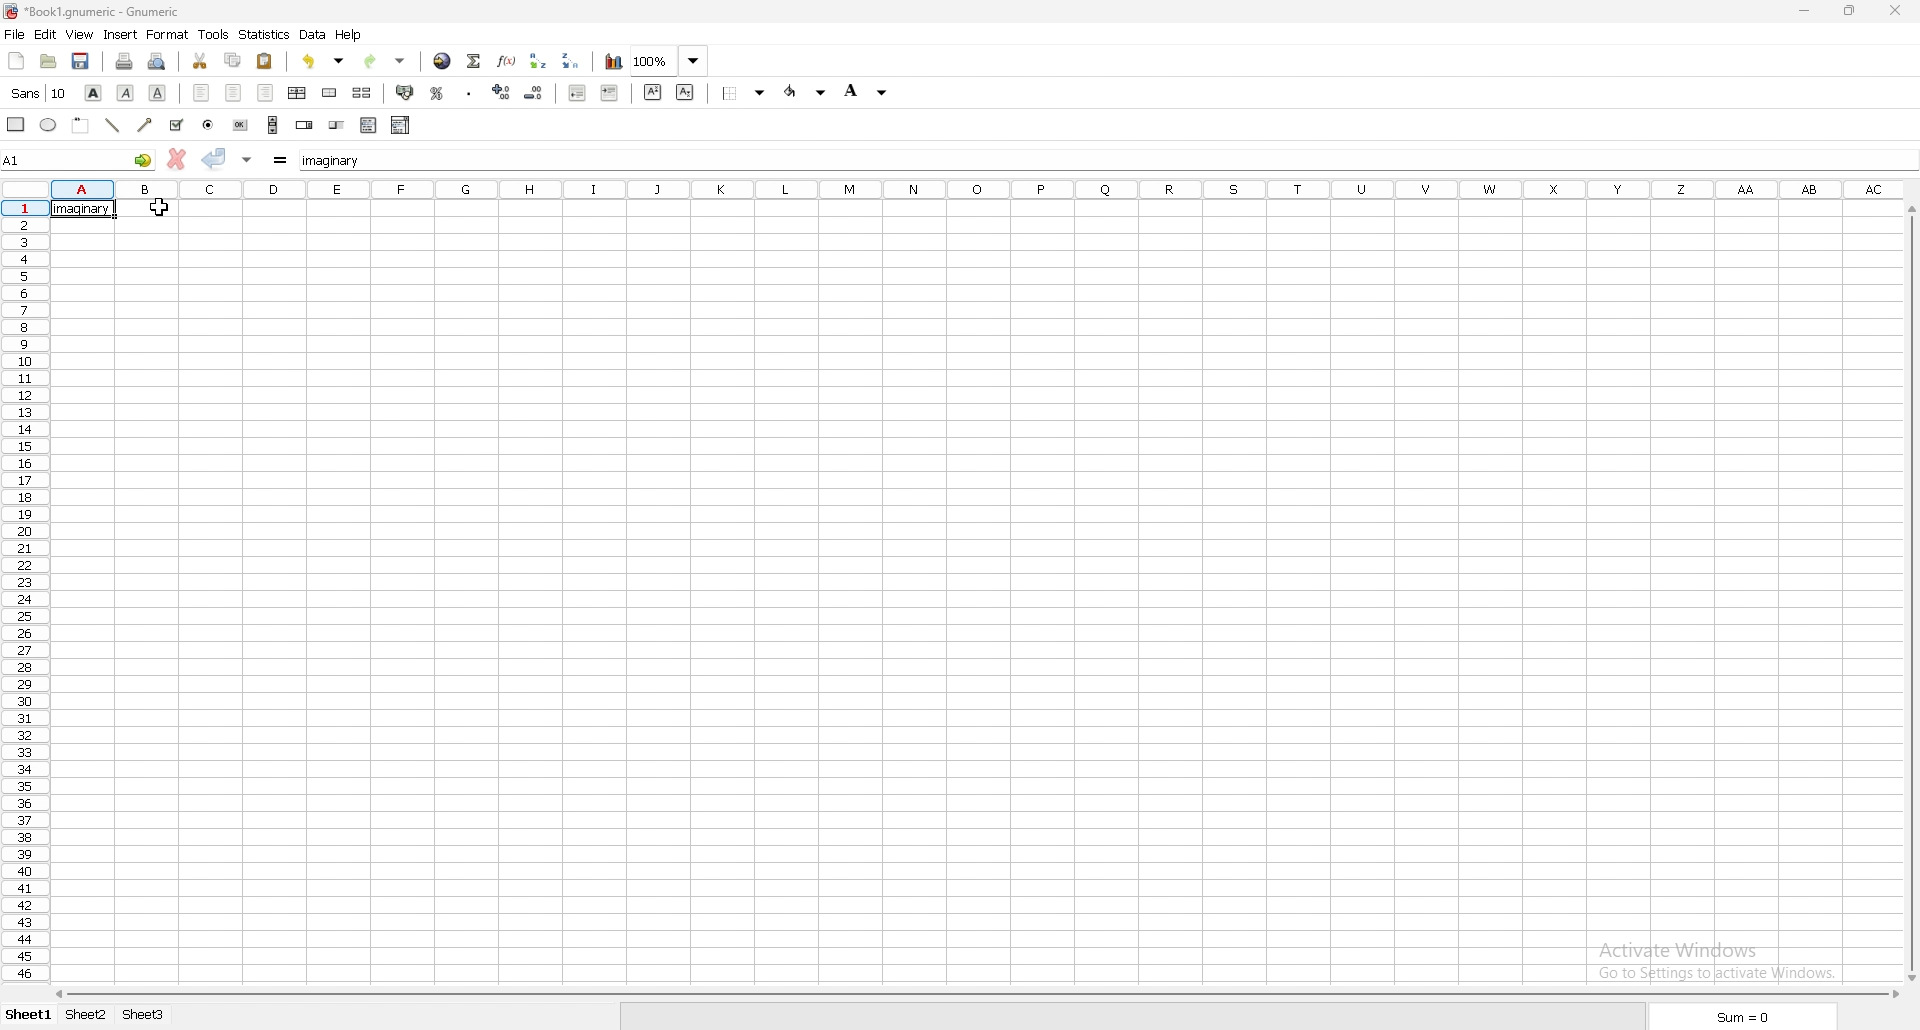 This screenshot has width=1920, height=1030. Describe the element at coordinates (501, 91) in the screenshot. I see `increase decimals` at that location.